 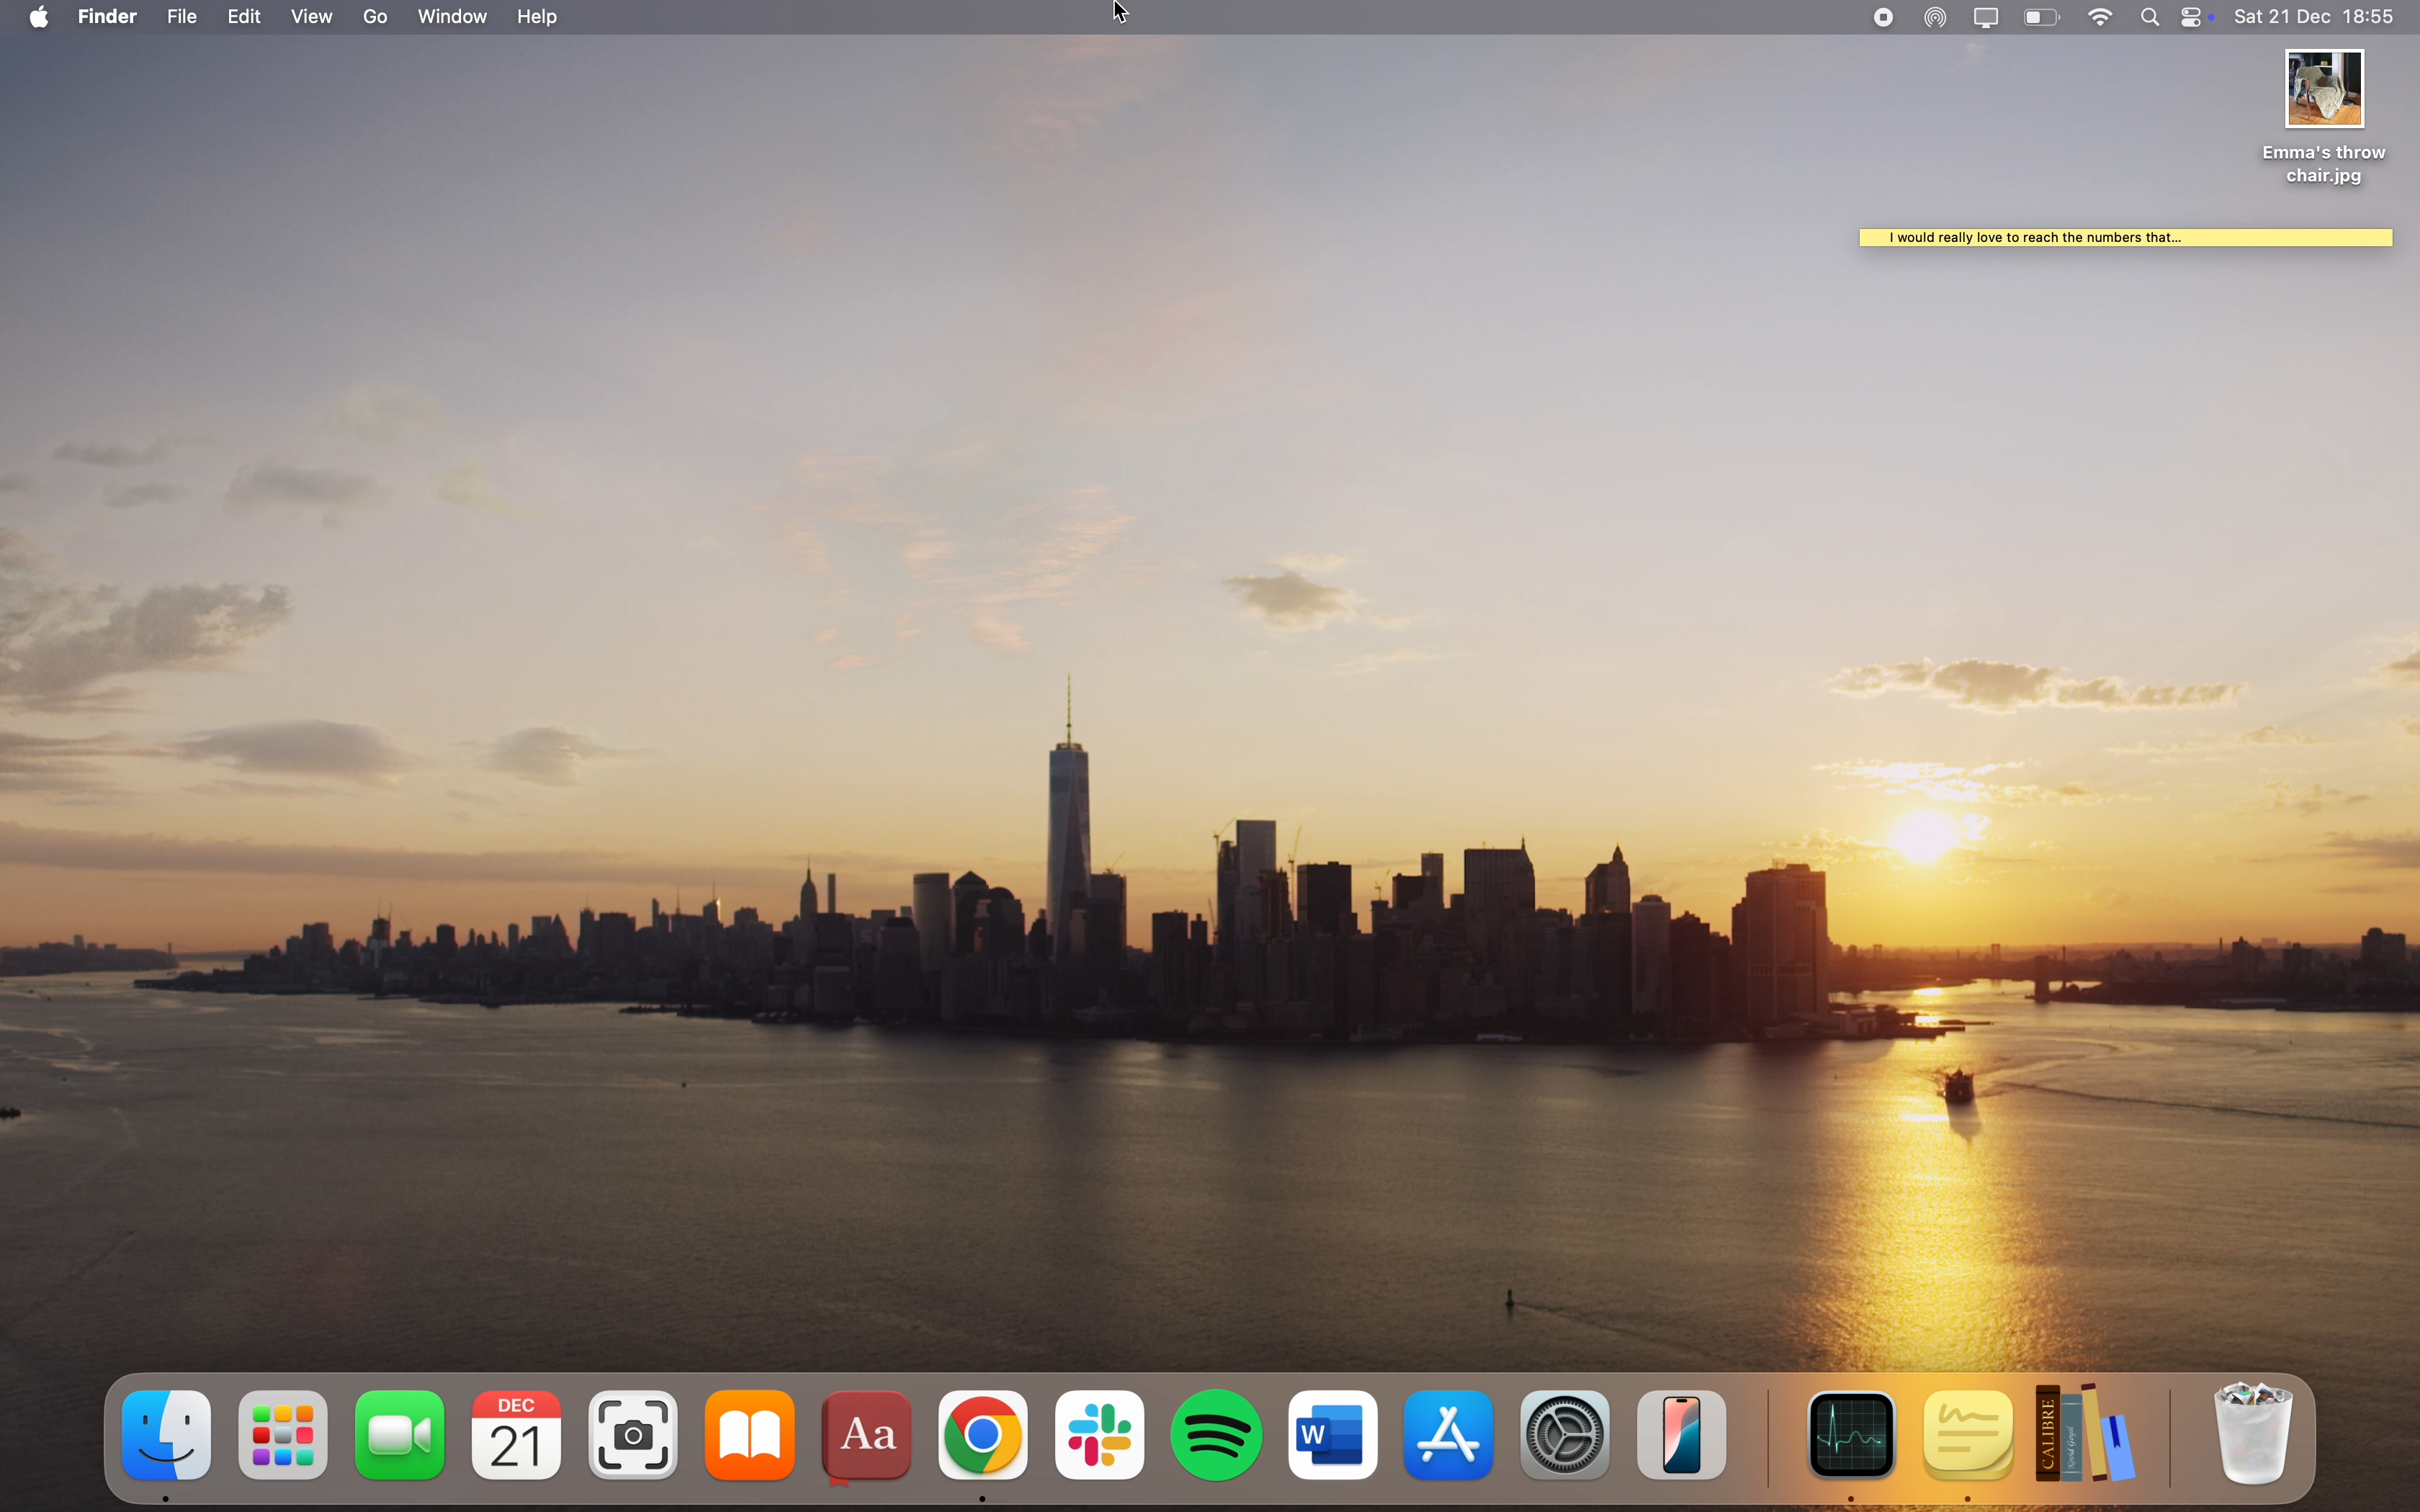 What do you see at coordinates (637, 1444) in the screenshot?
I see `screenshot` at bounding box center [637, 1444].